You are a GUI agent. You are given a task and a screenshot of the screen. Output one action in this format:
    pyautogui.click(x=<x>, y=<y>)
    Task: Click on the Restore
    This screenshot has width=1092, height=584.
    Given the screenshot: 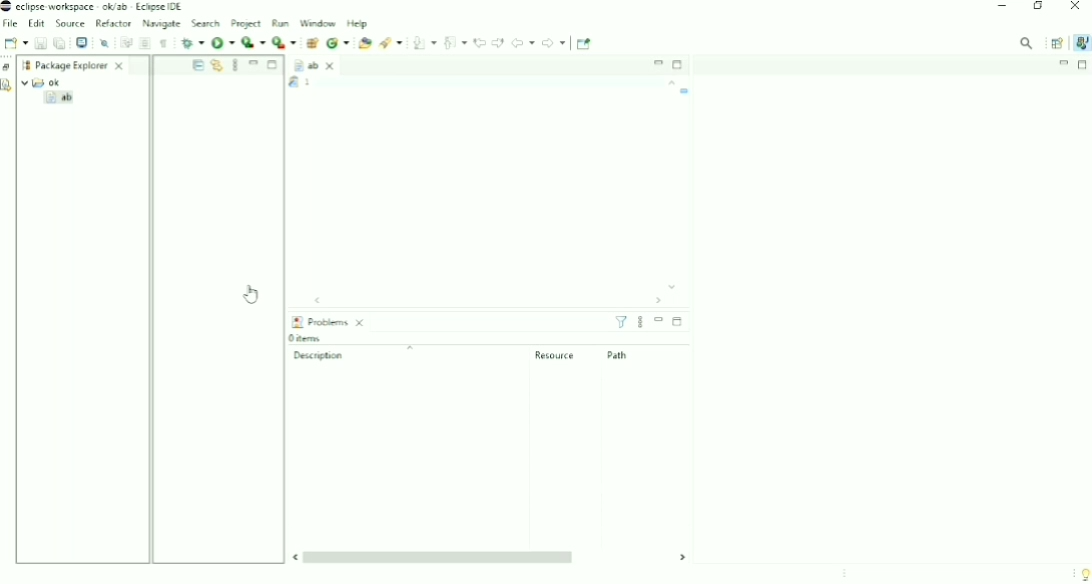 What is the action you would take?
    pyautogui.click(x=8, y=68)
    